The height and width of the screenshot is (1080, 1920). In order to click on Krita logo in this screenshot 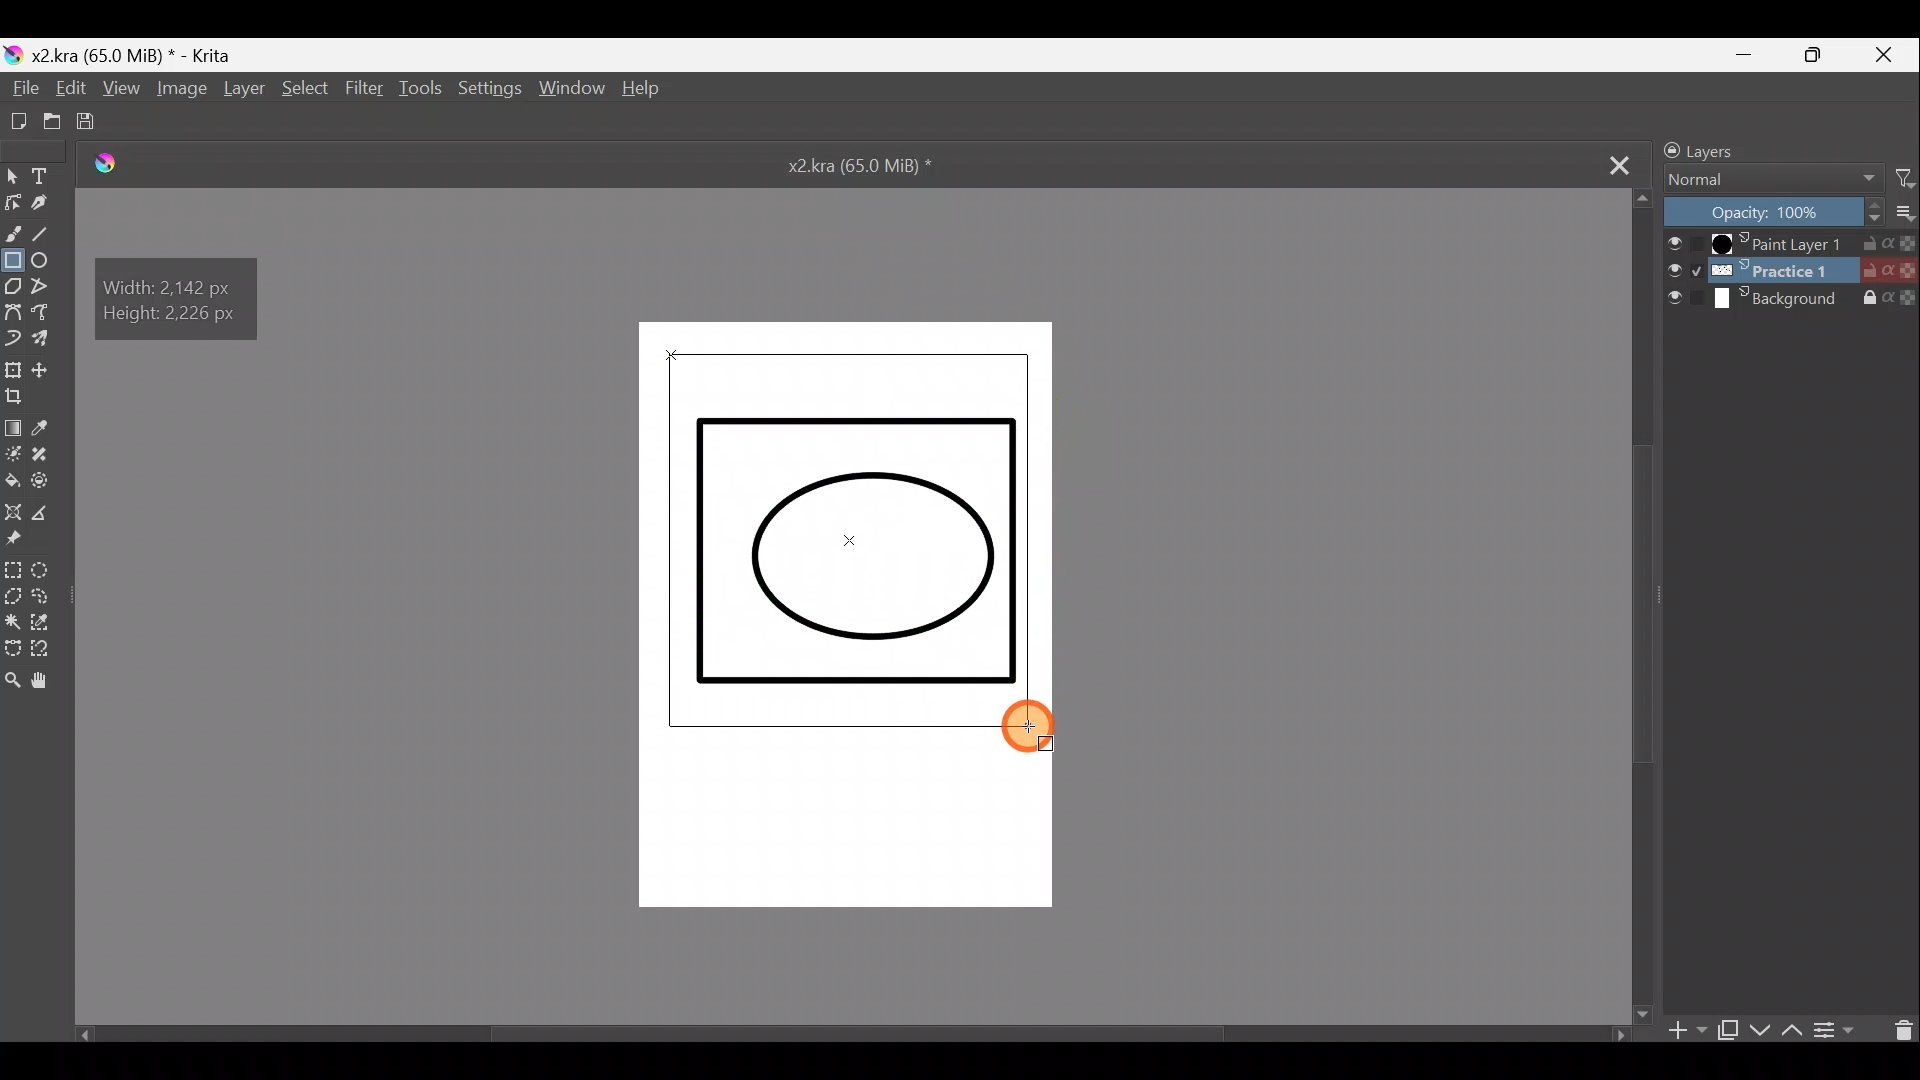, I will do `click(12, 54)`.